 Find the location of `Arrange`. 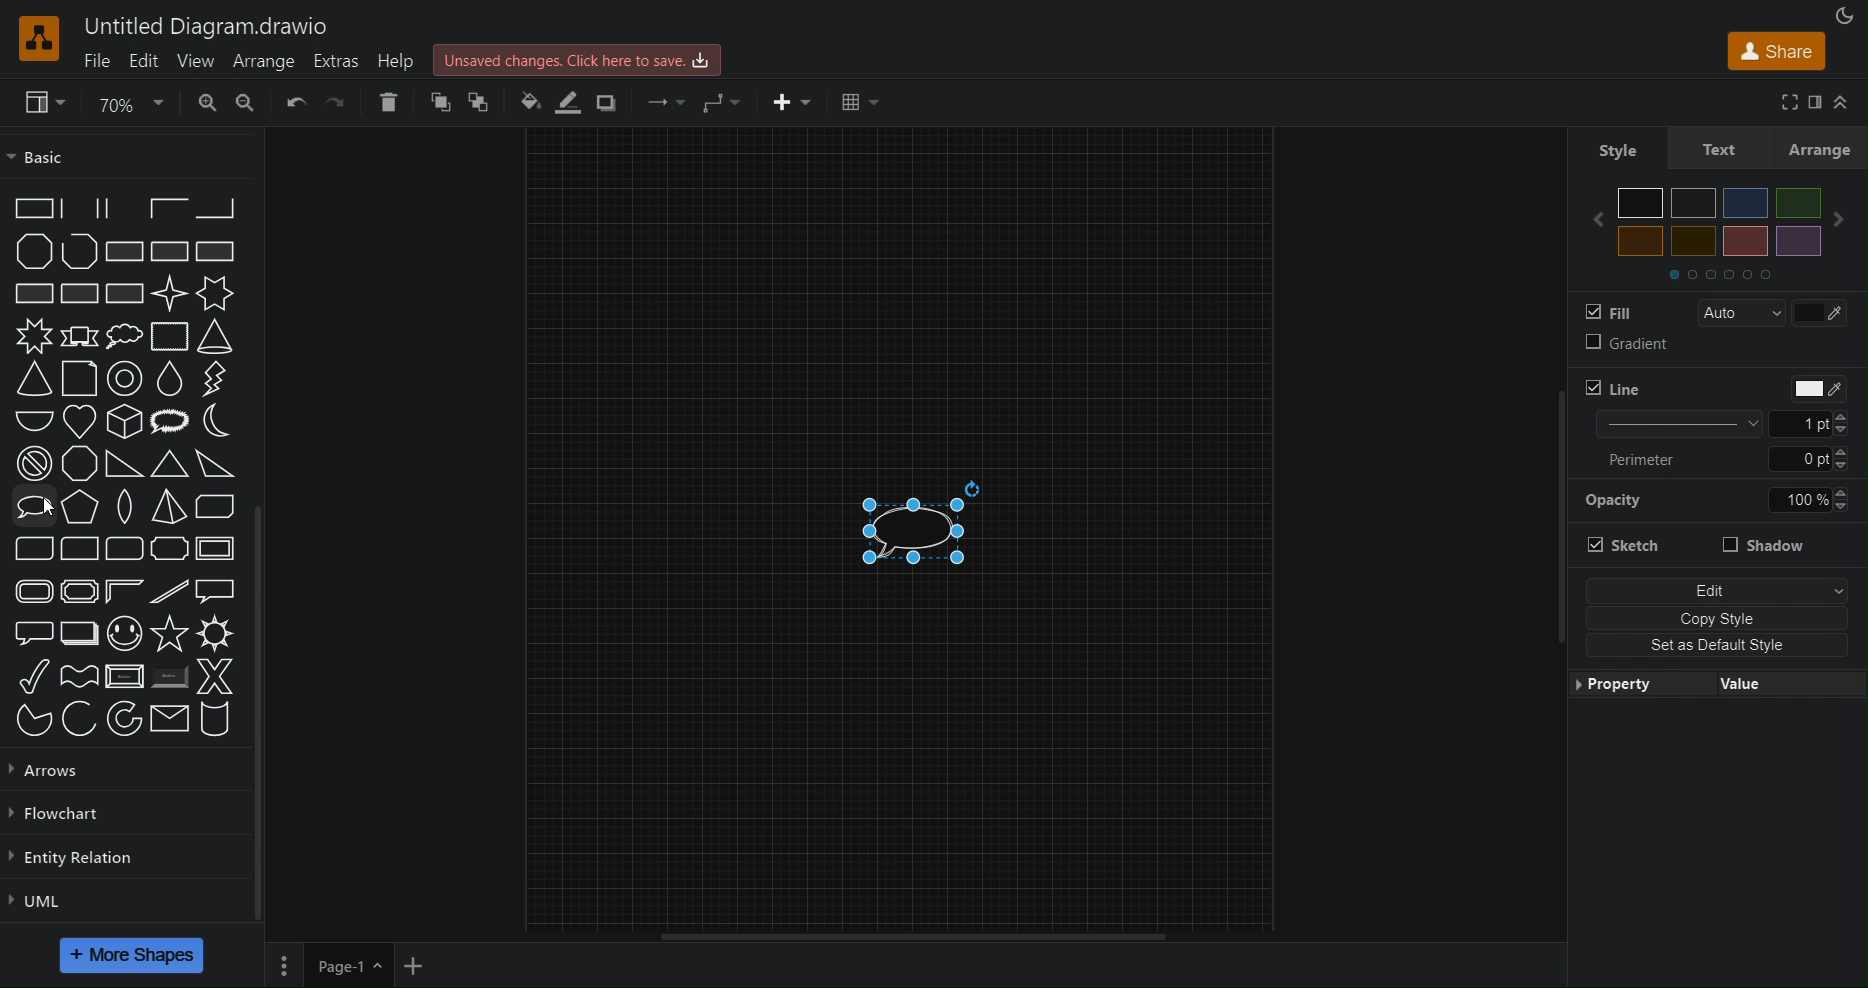

Arrange is located at coordinates (262, 59).